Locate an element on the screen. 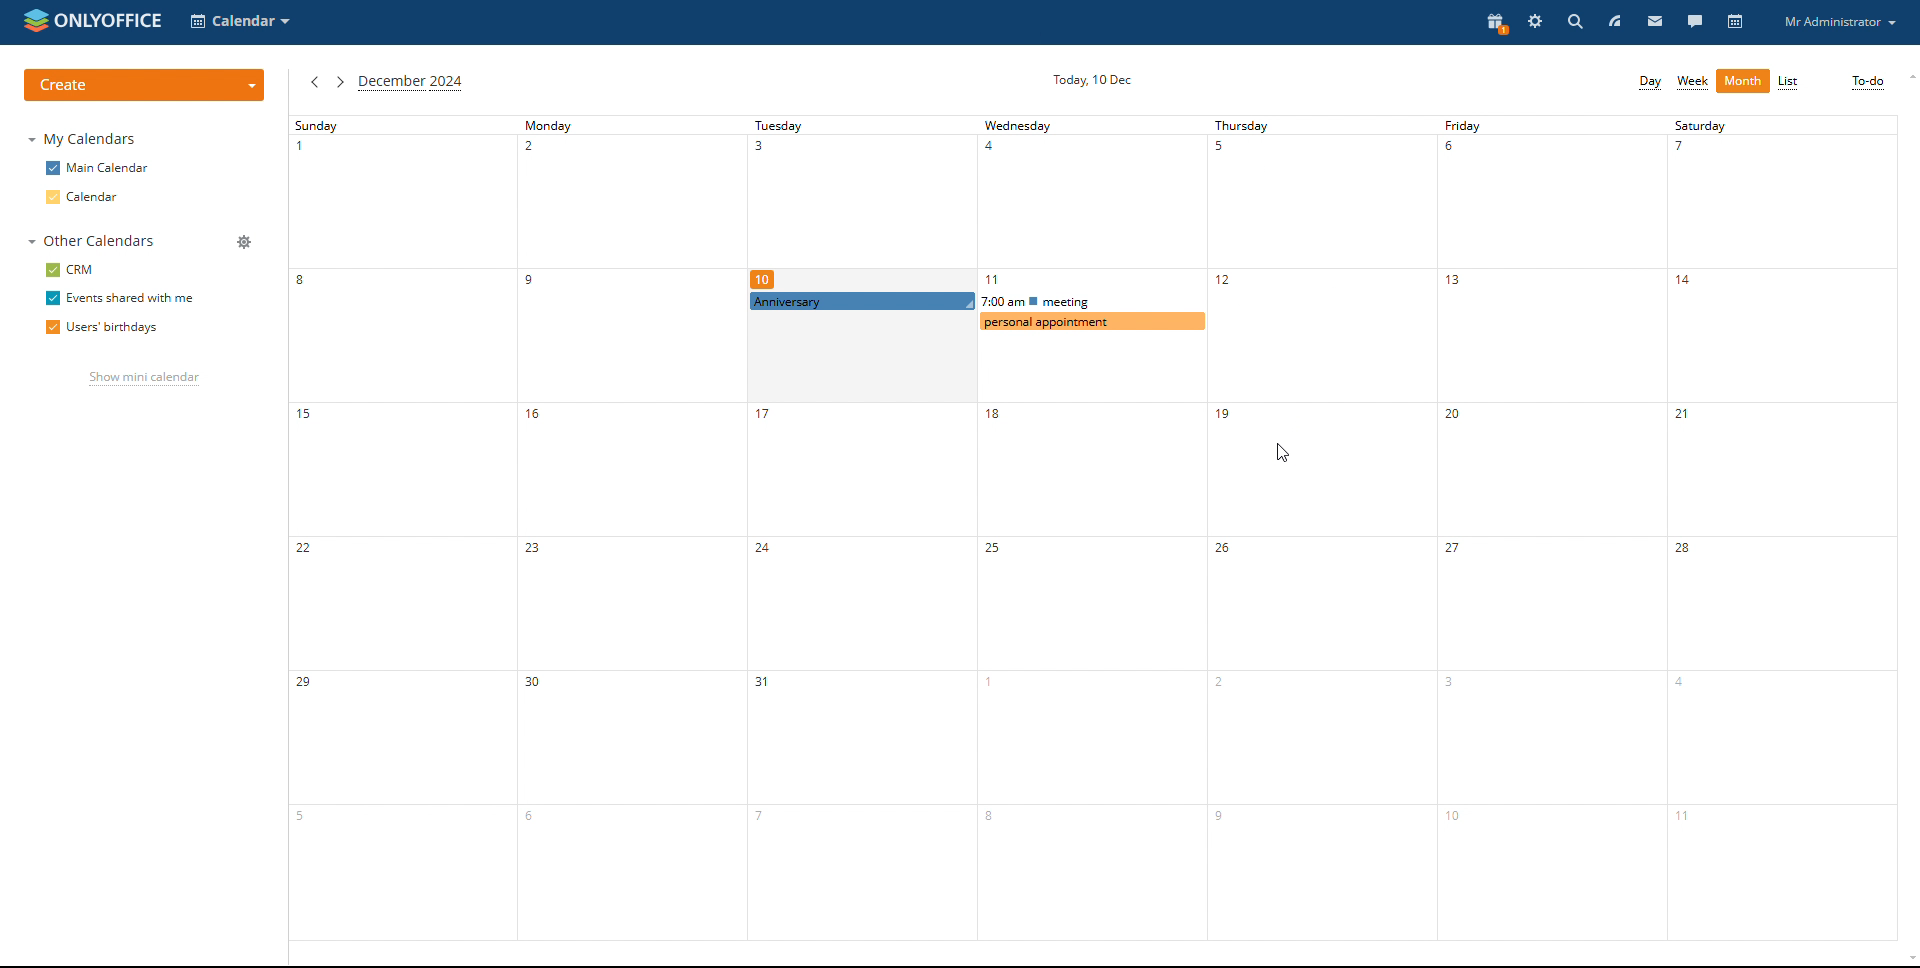  wednesday is located at coordinates (1090, 528).